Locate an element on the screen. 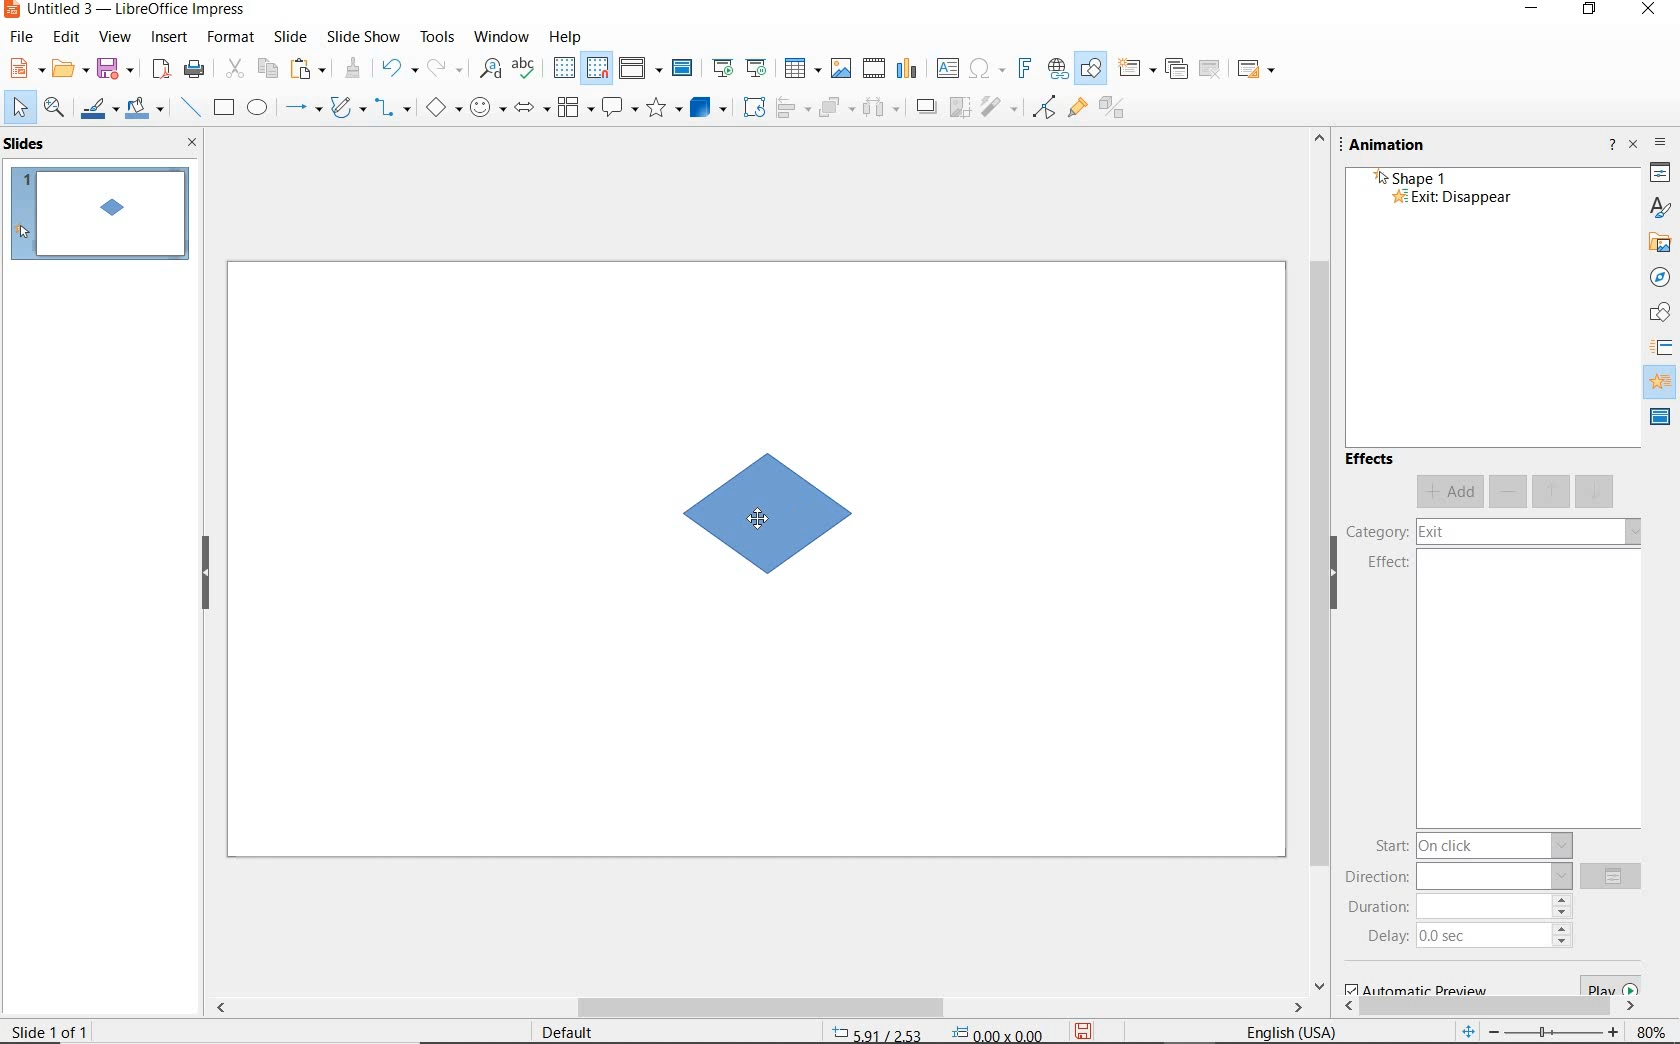 Image resolution: width=1680 pixels, height=1044 pixels. animation is located at coordinates (1661, 383).